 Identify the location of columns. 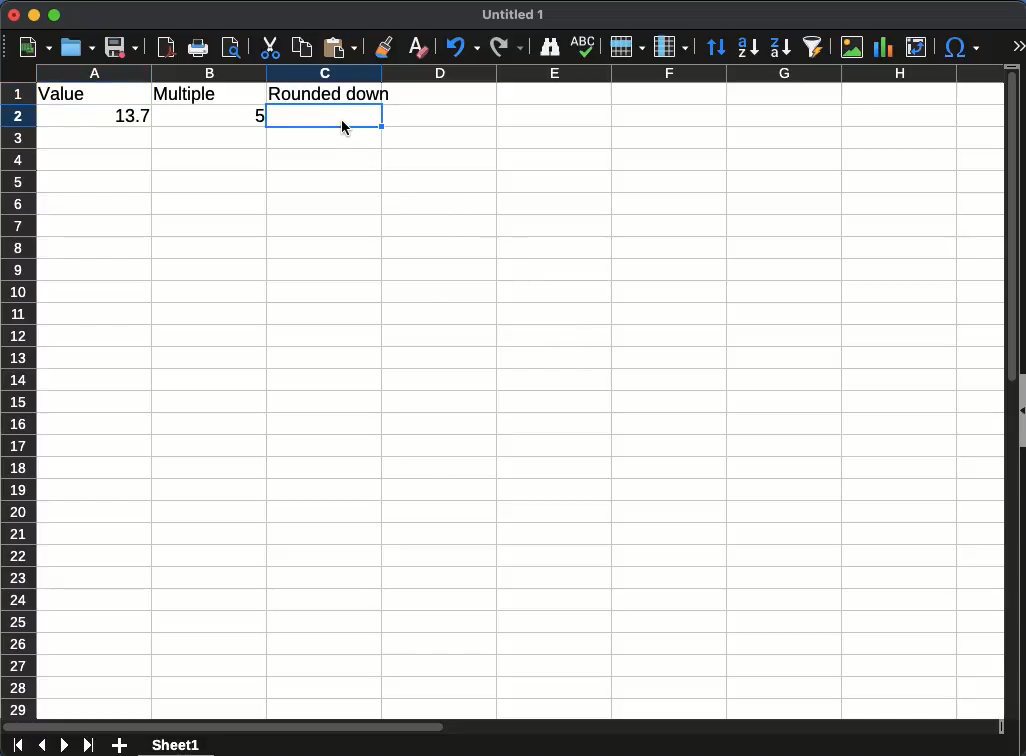
(671, 47).